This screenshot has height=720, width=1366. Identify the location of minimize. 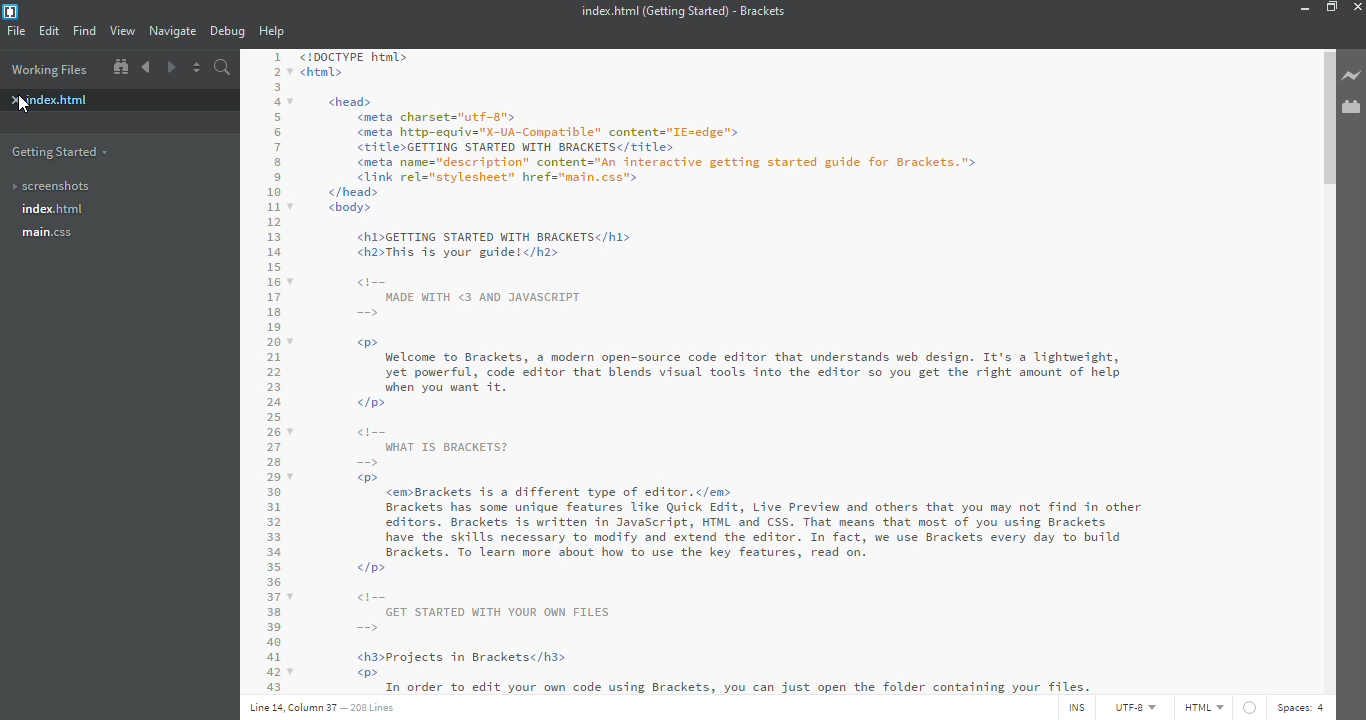
(1302, 9).